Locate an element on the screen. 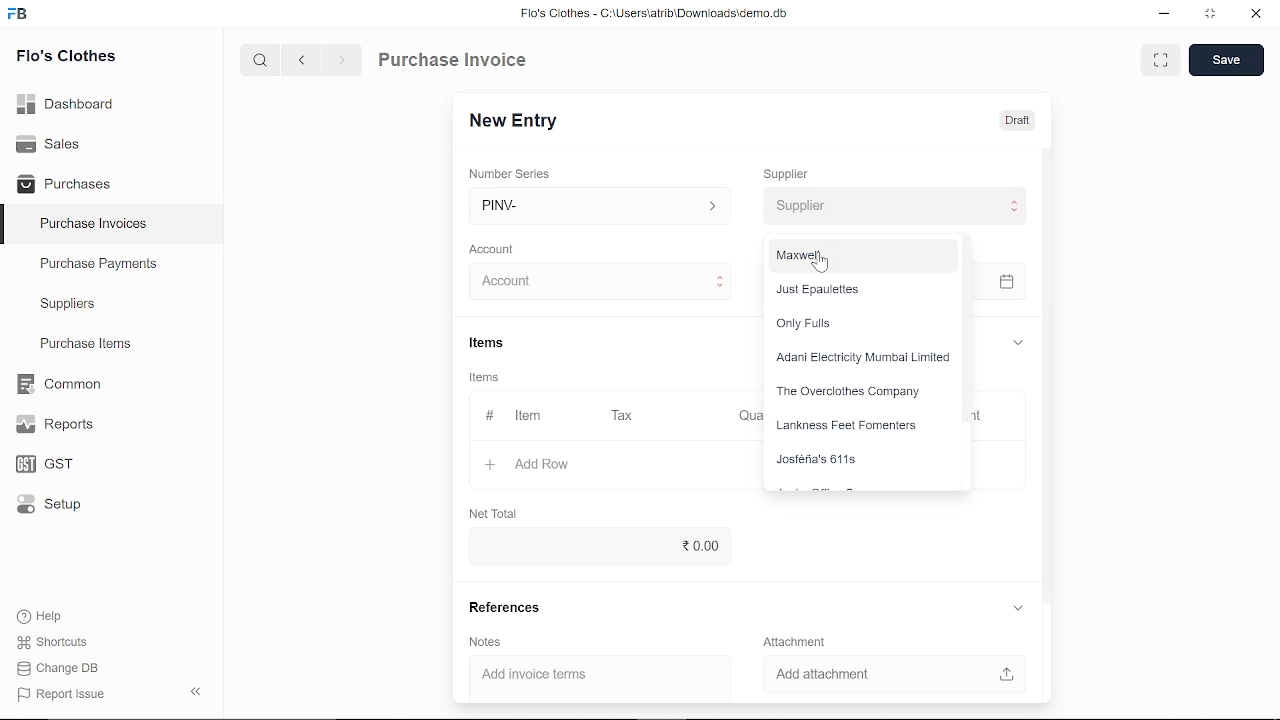 The image size is (1280, 720). Dashboard is located at coordinates (66, 102).